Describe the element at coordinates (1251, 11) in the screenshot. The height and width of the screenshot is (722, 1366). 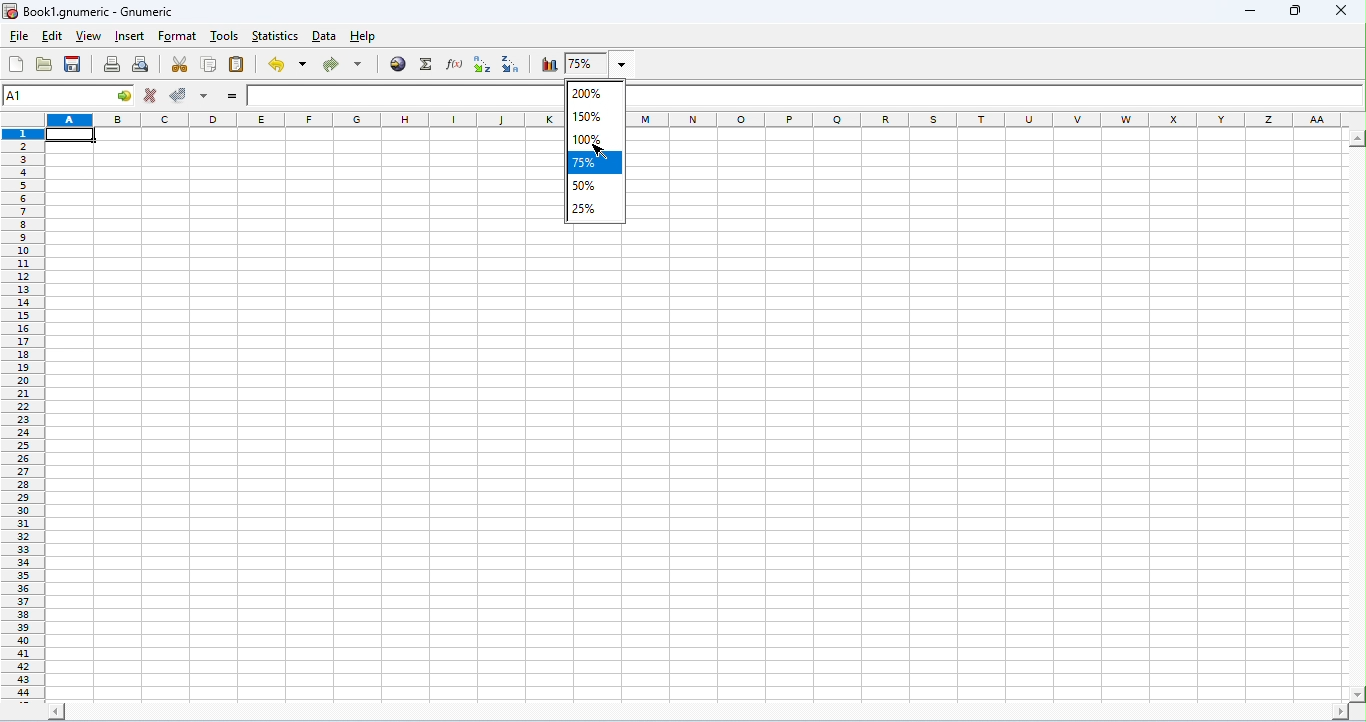
I see `minimize` at that location.